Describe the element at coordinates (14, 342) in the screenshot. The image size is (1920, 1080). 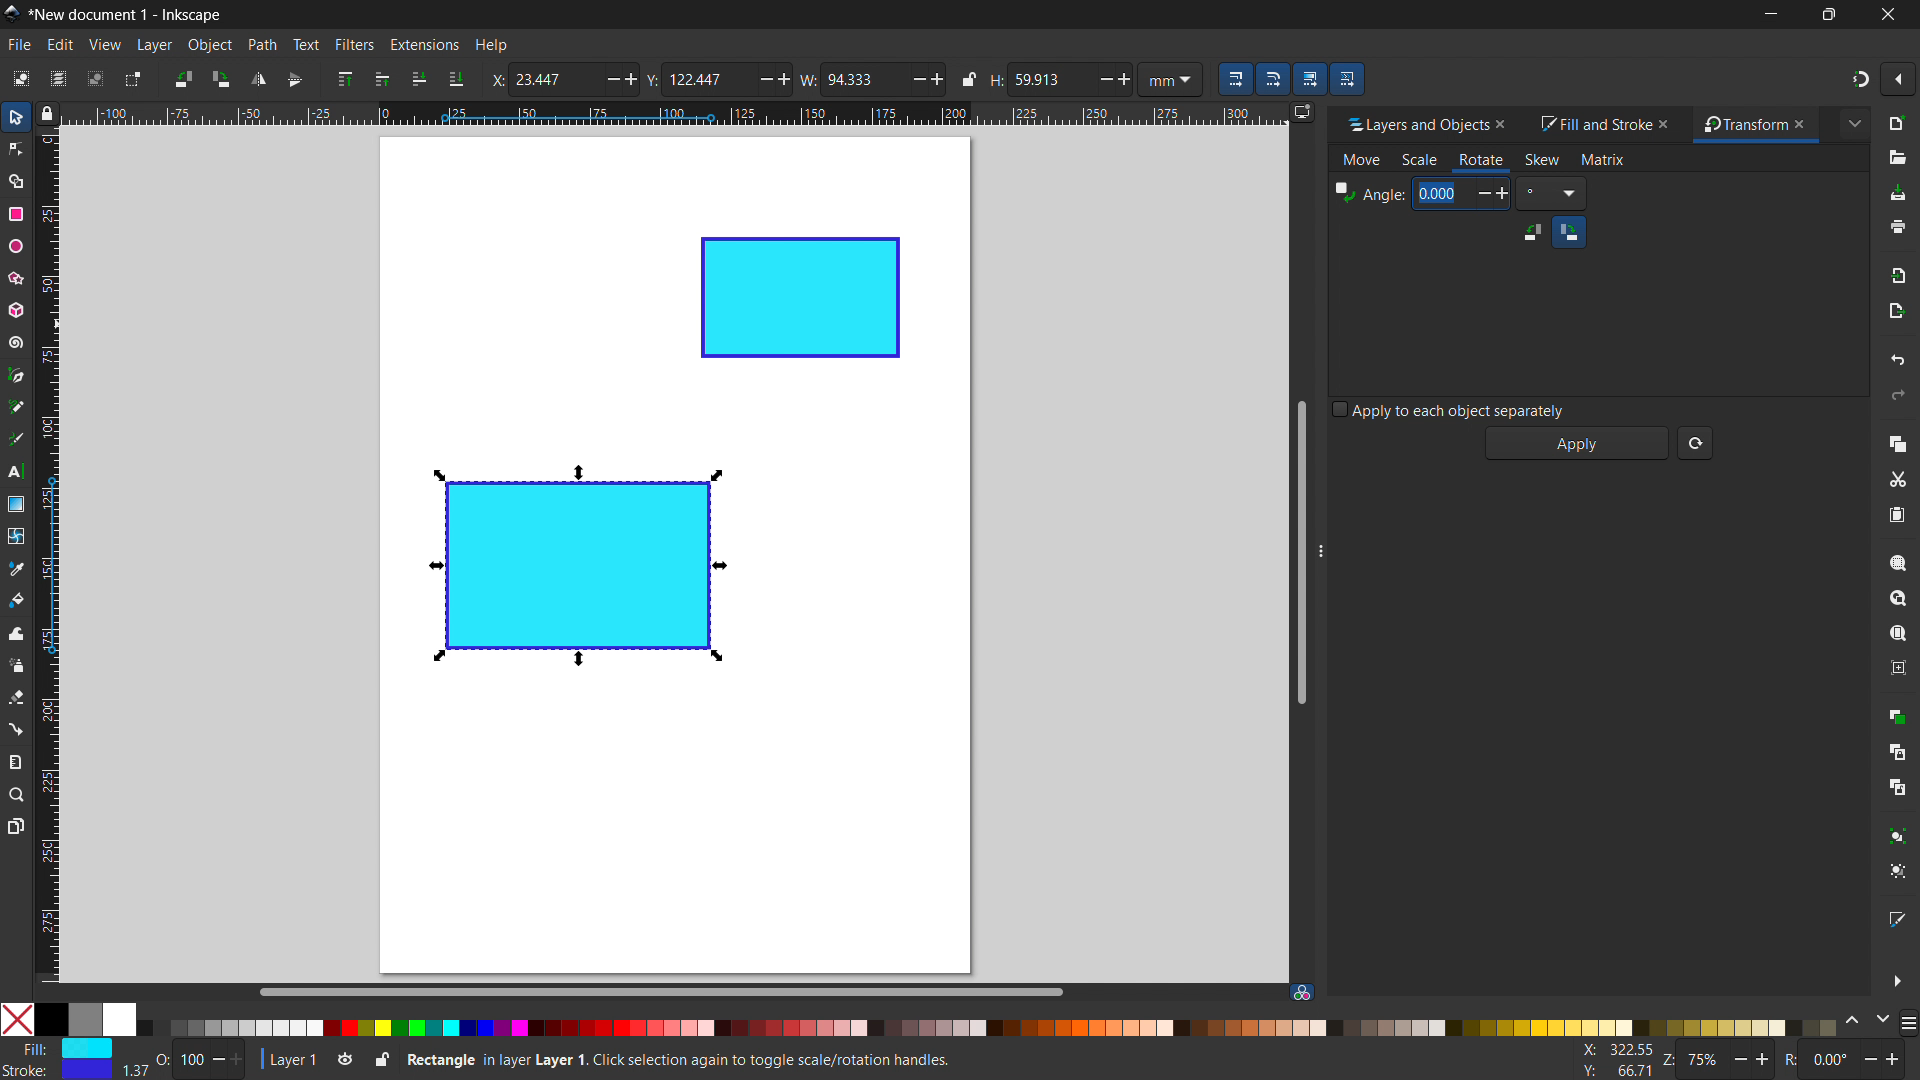
I see `spiral tool` at that location.